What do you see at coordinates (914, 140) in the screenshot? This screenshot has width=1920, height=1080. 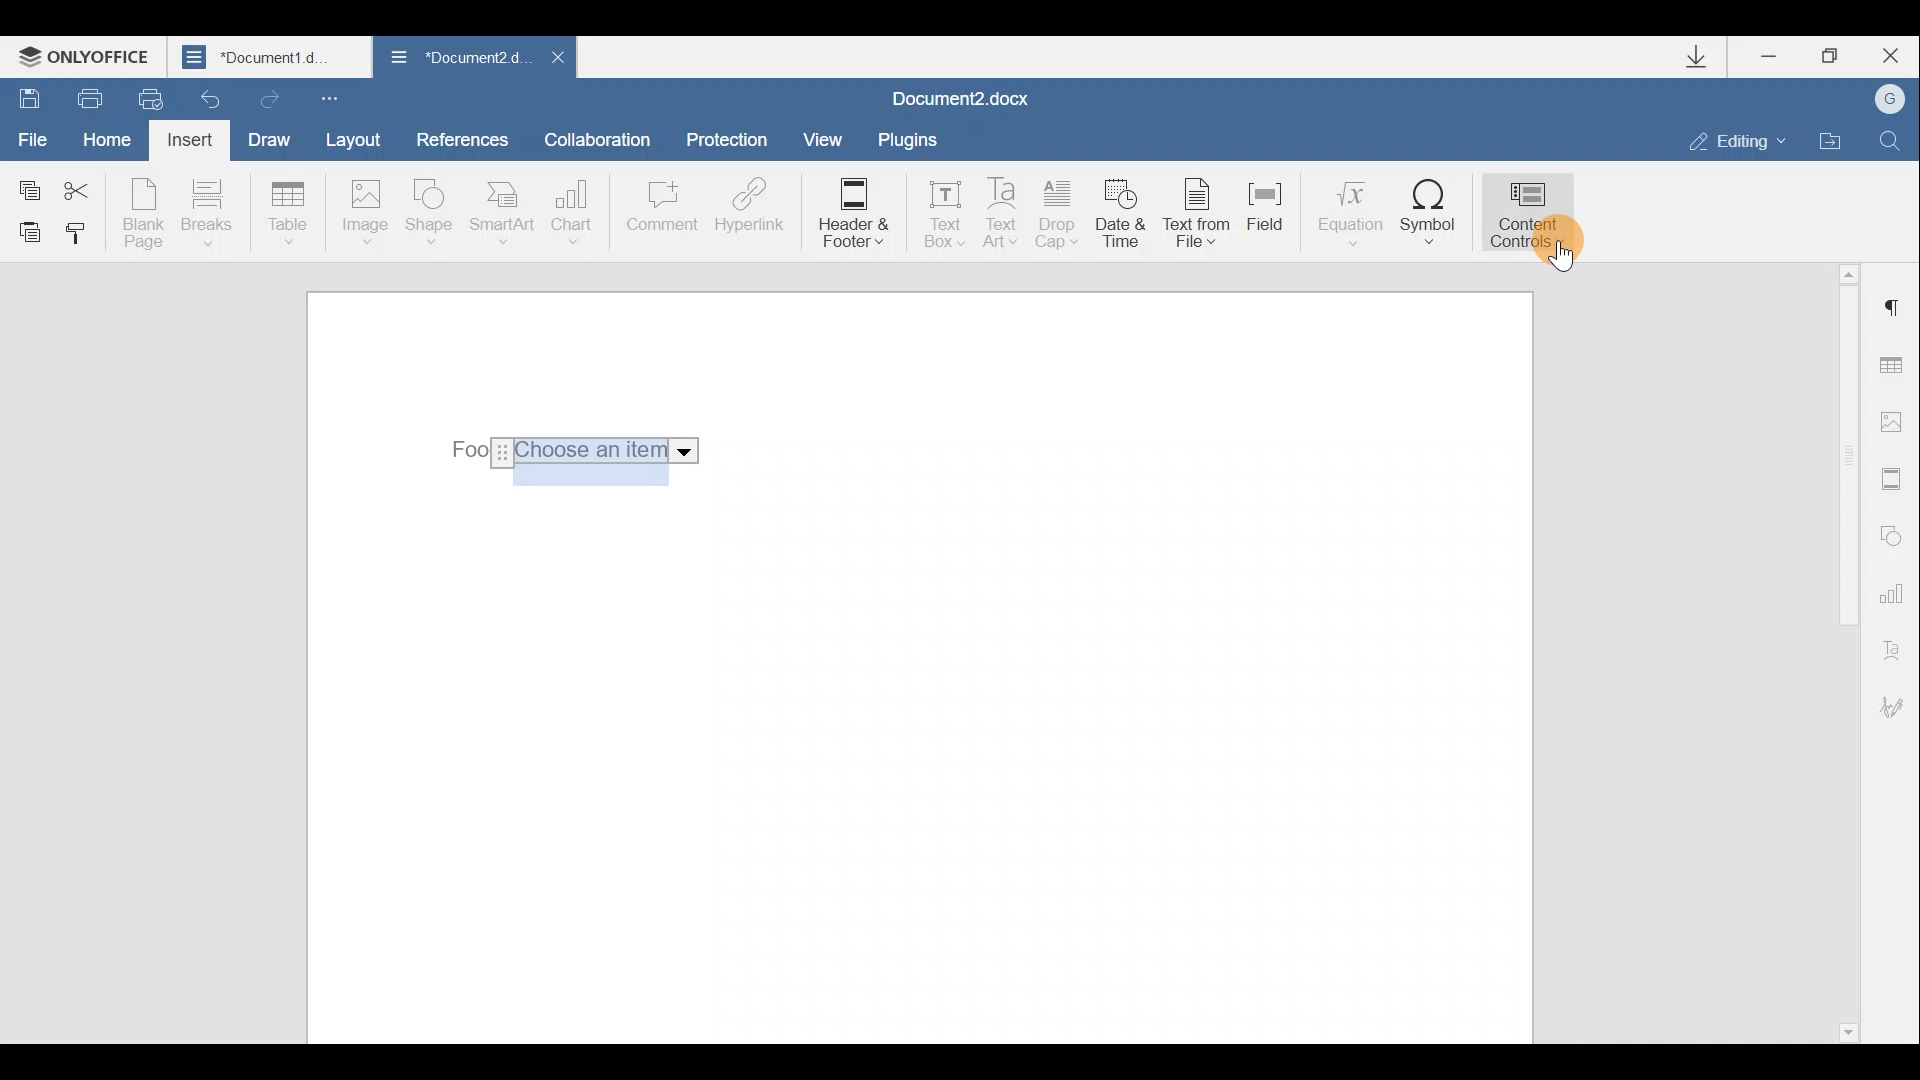 I see `Plugins` at bounding box center [914, 140].